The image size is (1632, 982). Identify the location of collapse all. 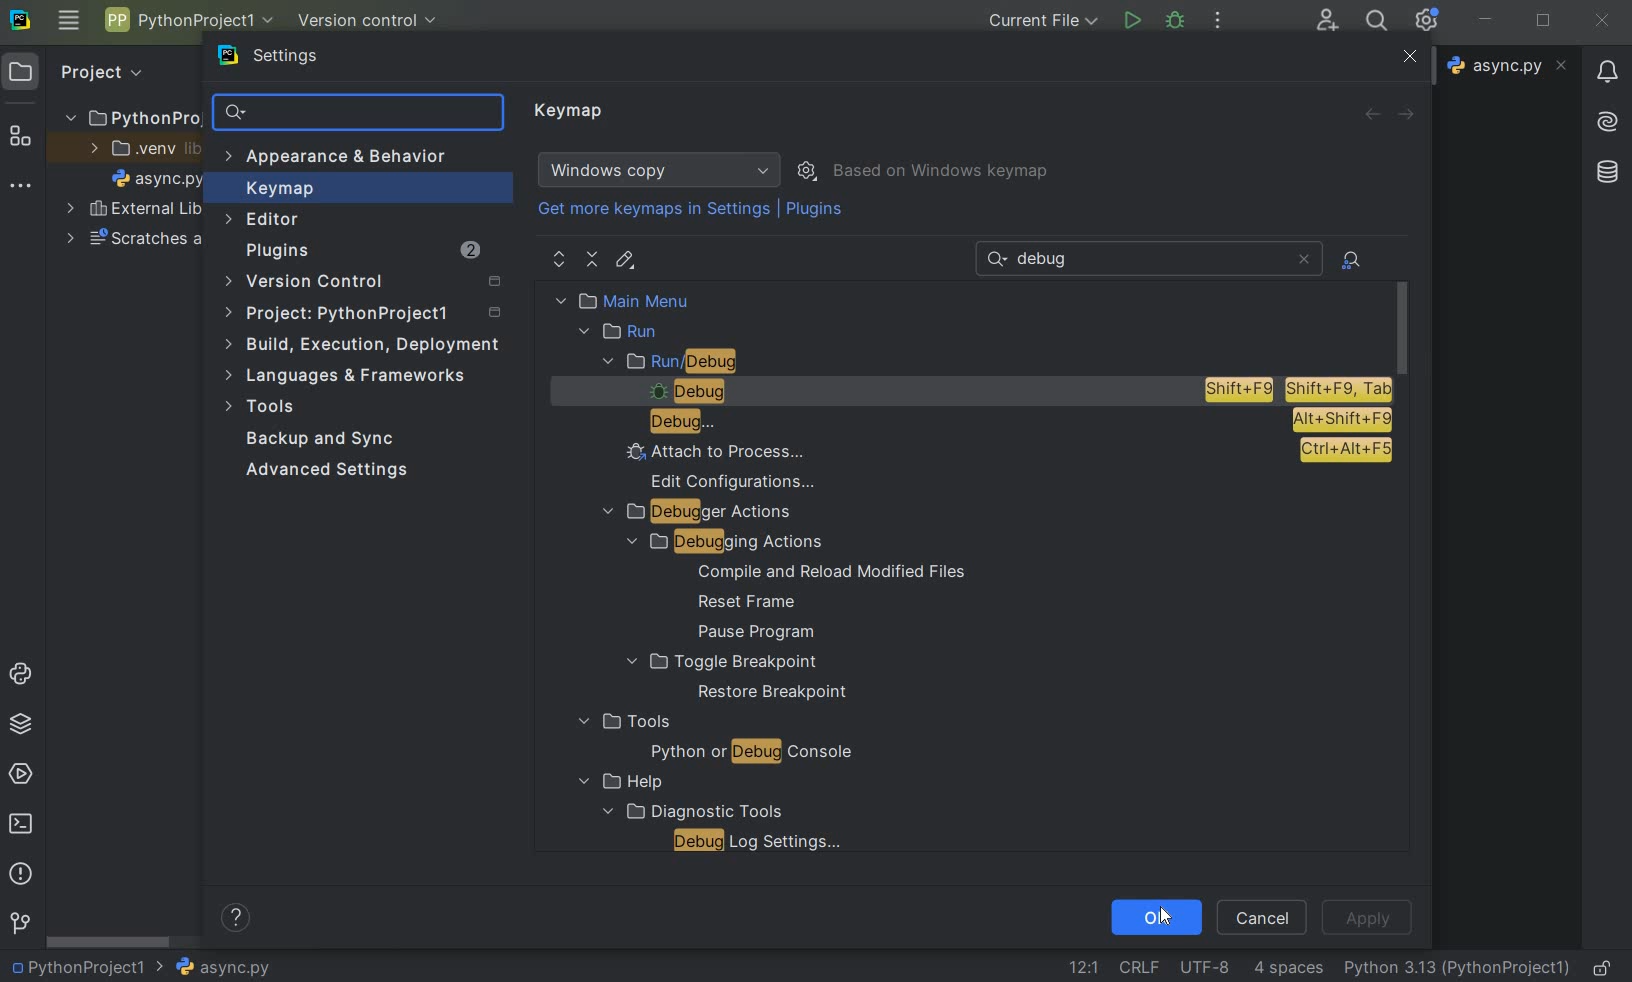
(593, 260).